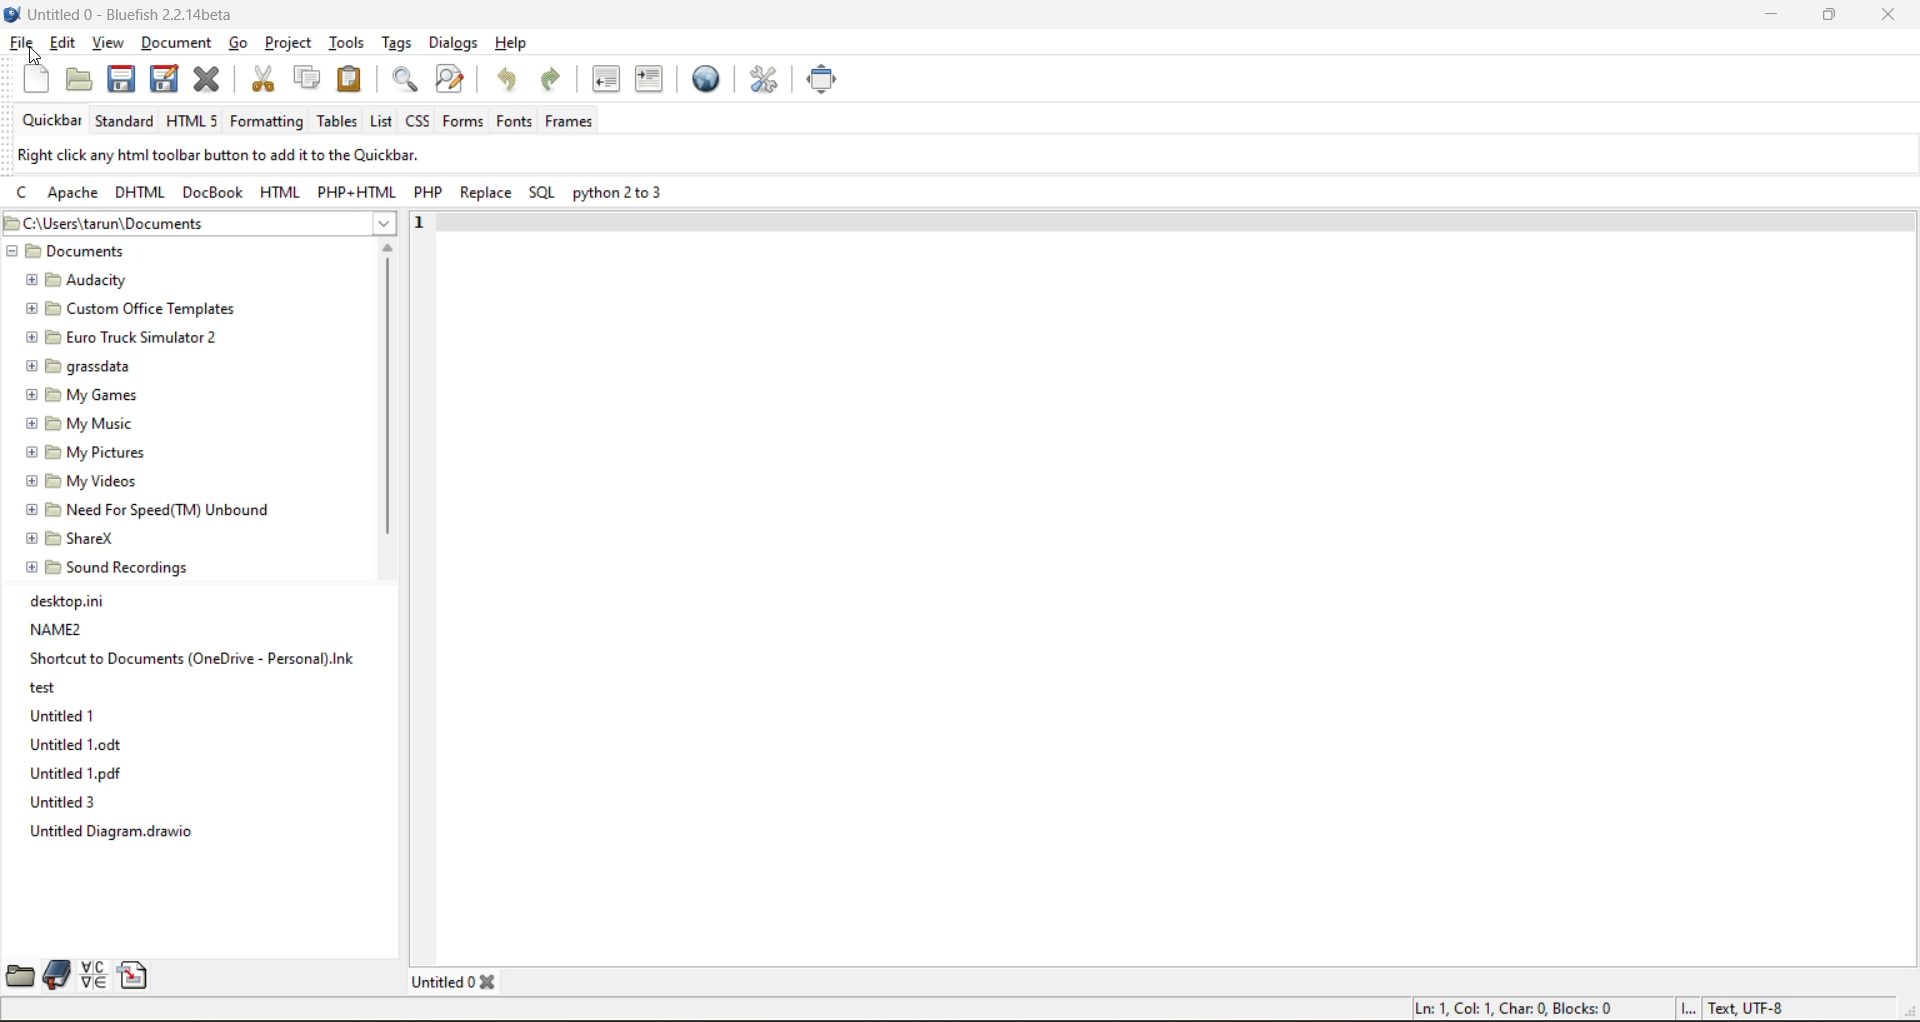 This screenshot has width=1920, height=1022. What do you see at coordinates (617, 193) in the screenshot?
I see `python 2 to 3` at bounding box center [617, 193].